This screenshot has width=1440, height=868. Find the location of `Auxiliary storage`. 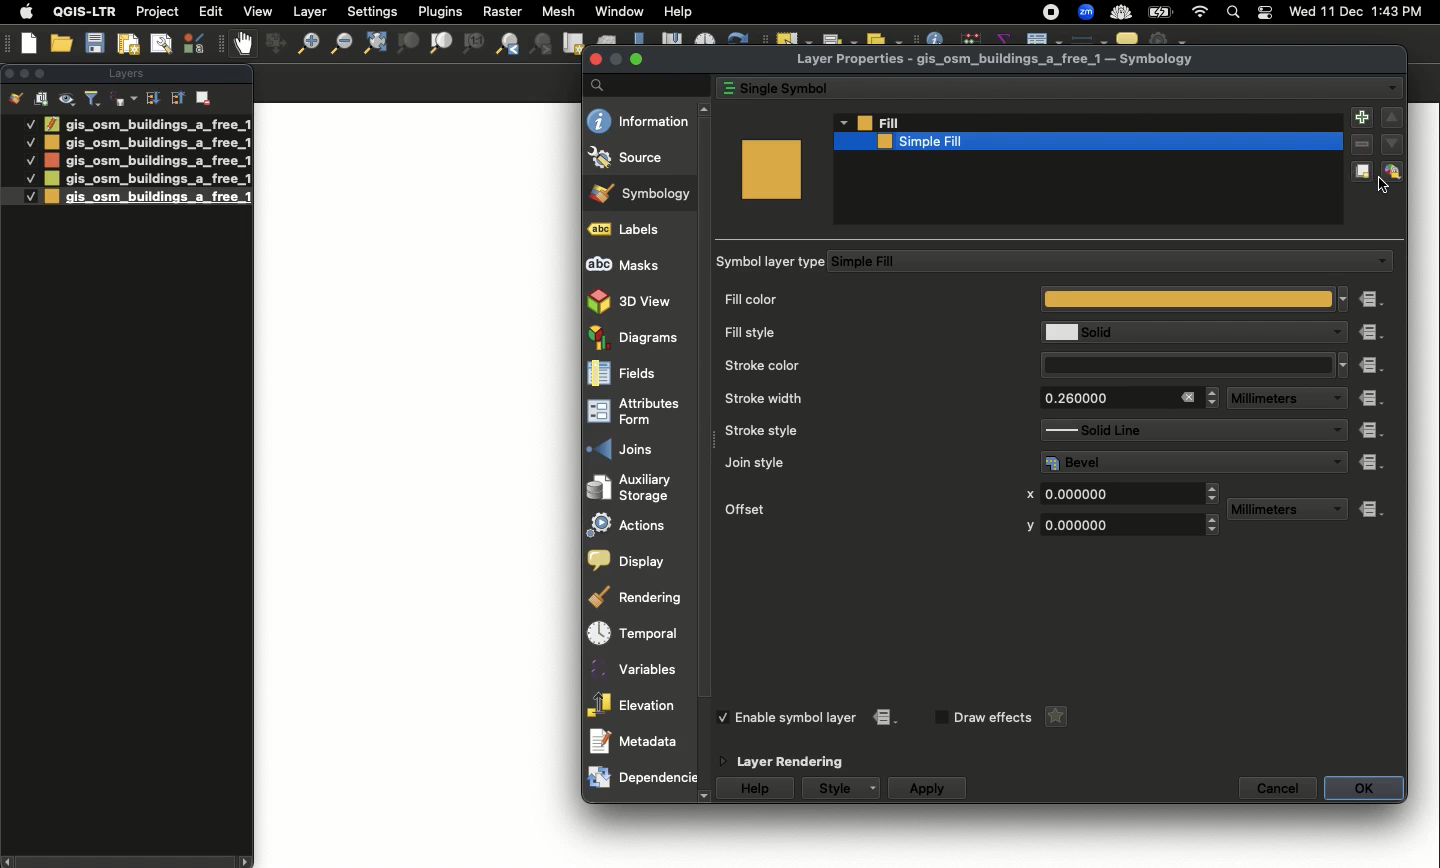

Auxiliary storage is located at coordinates (637, 487).